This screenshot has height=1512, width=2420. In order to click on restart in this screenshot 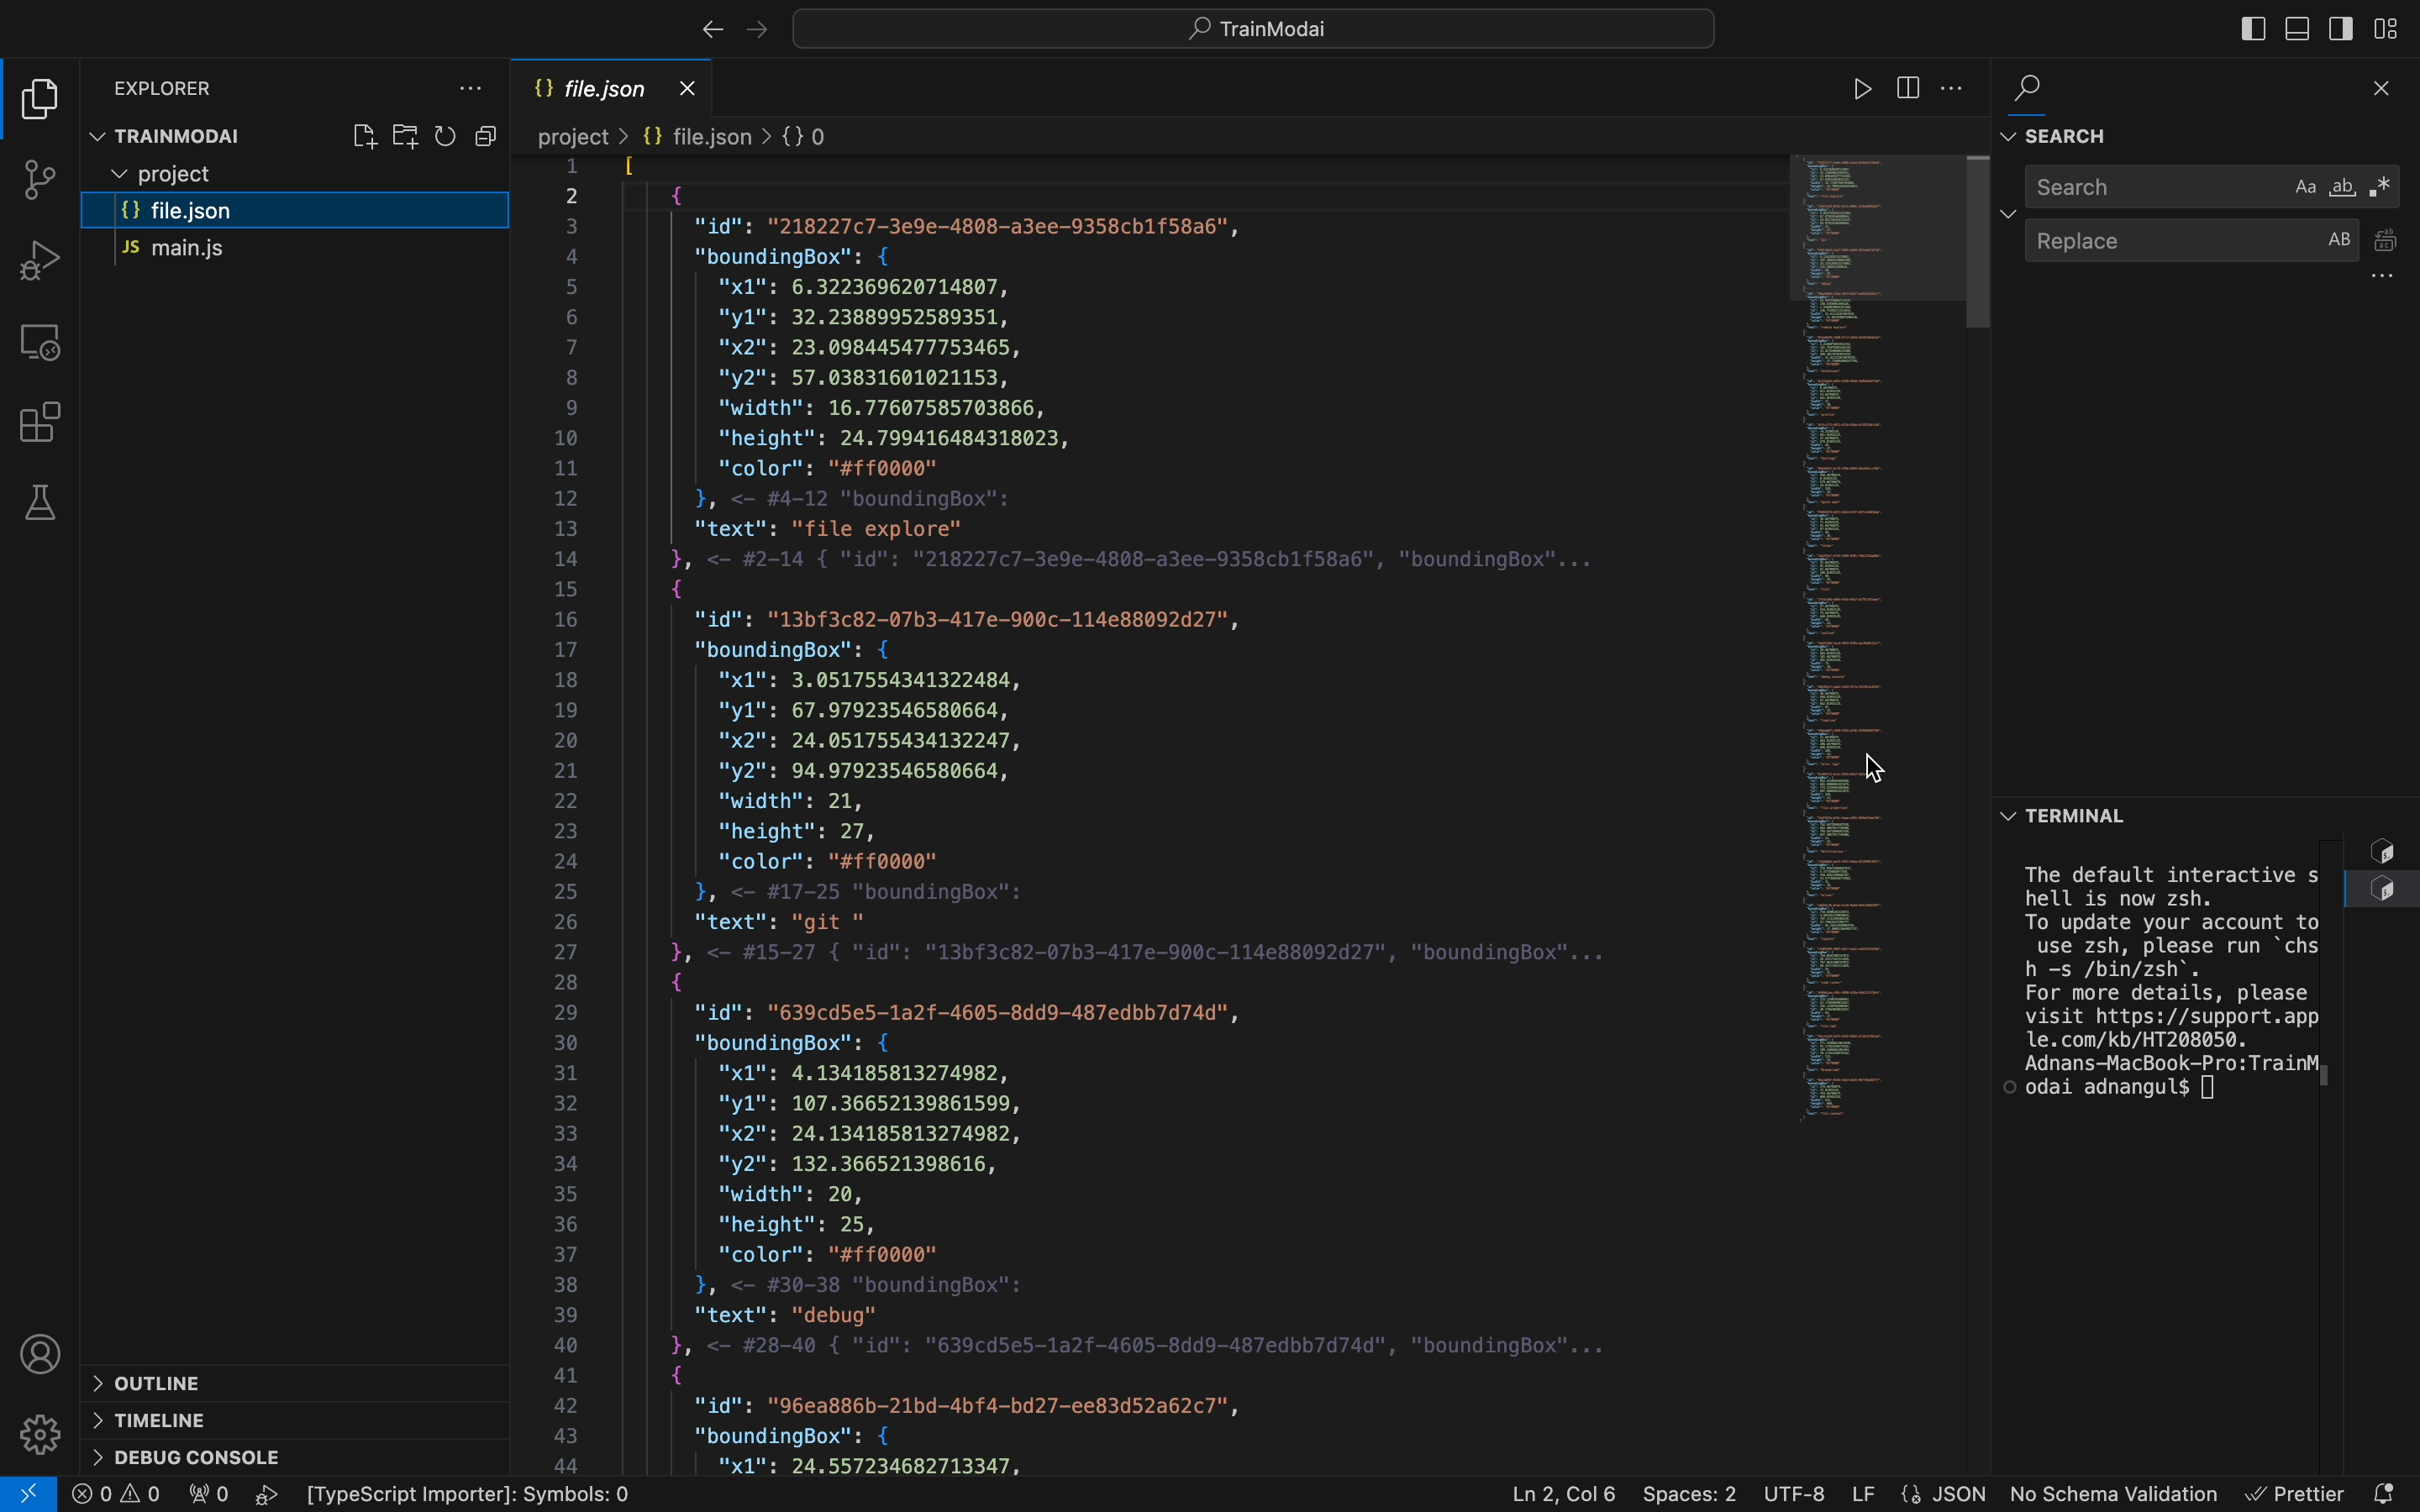, I will do `click(446, 136)`.